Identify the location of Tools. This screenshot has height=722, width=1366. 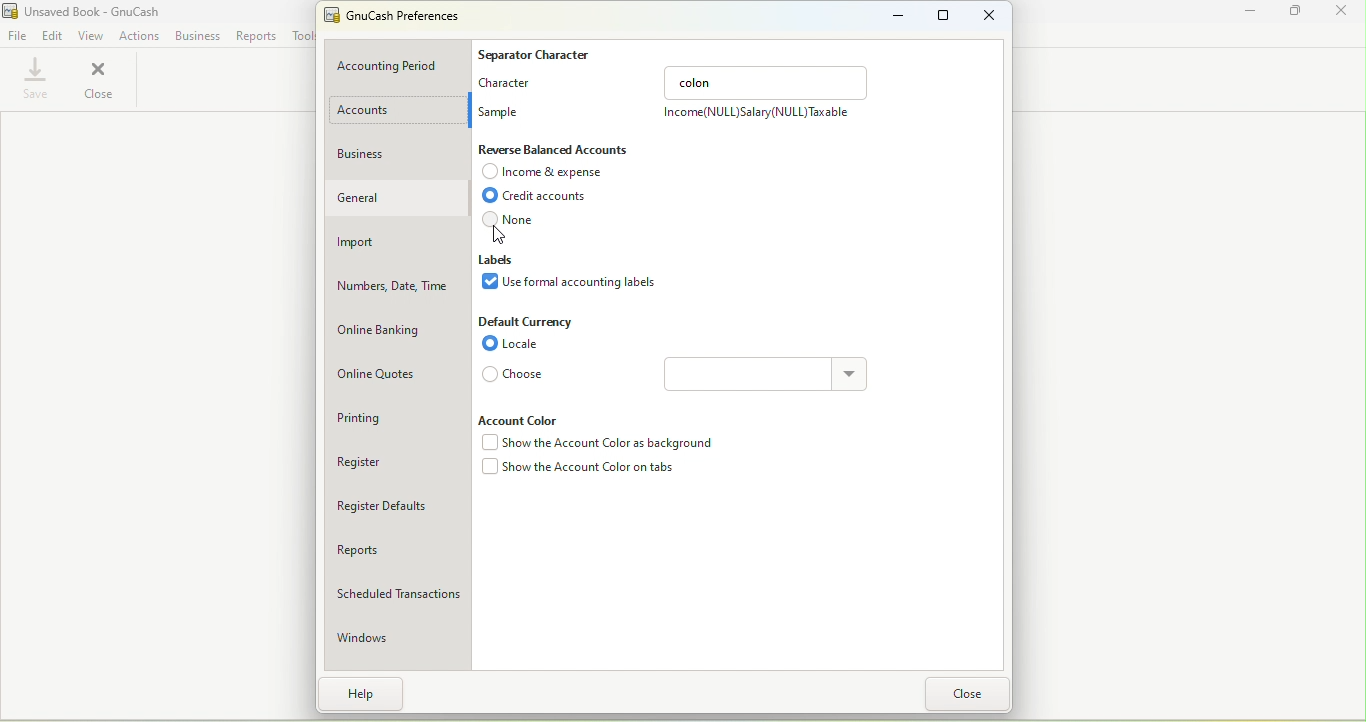
(304, 37).